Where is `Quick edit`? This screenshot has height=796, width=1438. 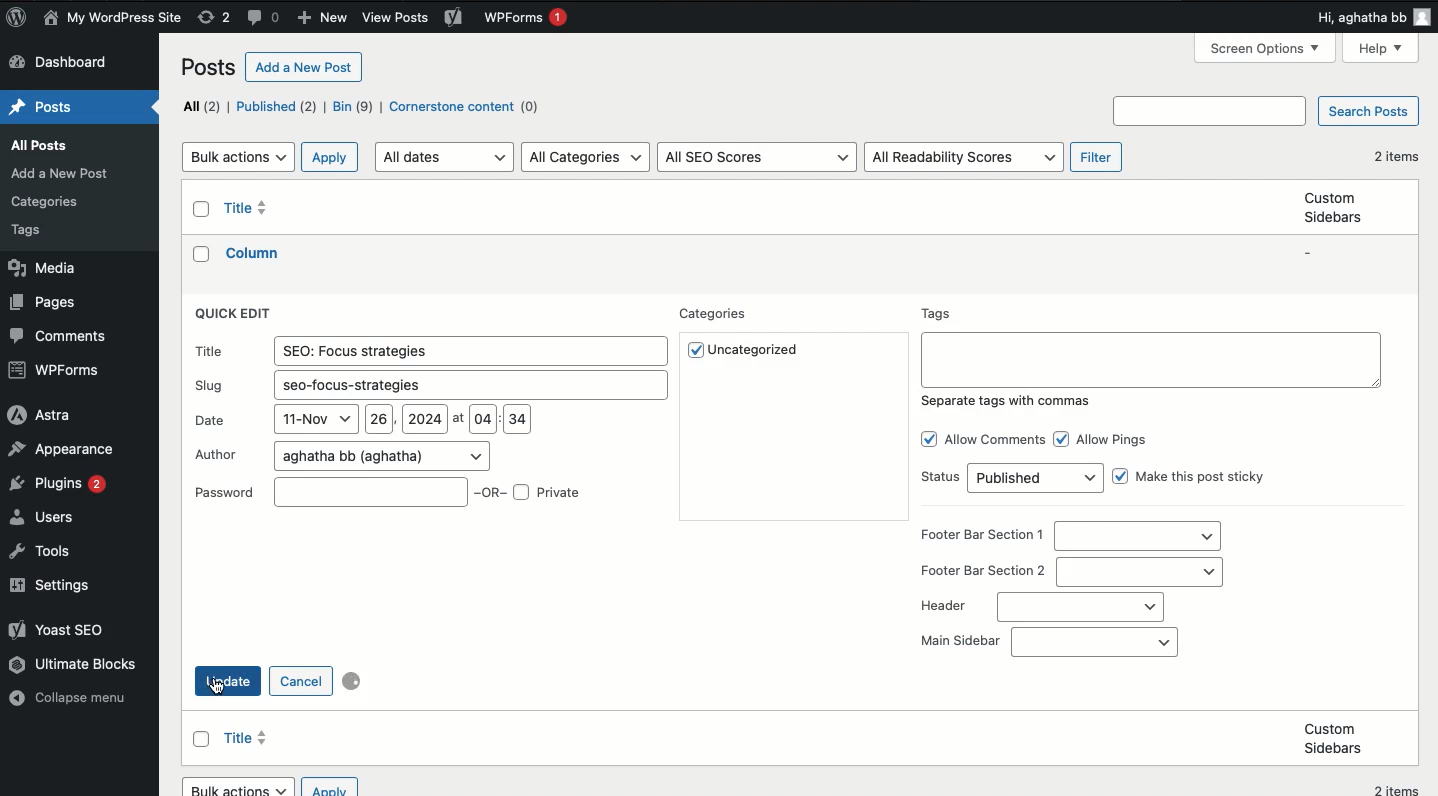
Quick edit is located at coordinates (237, 313).